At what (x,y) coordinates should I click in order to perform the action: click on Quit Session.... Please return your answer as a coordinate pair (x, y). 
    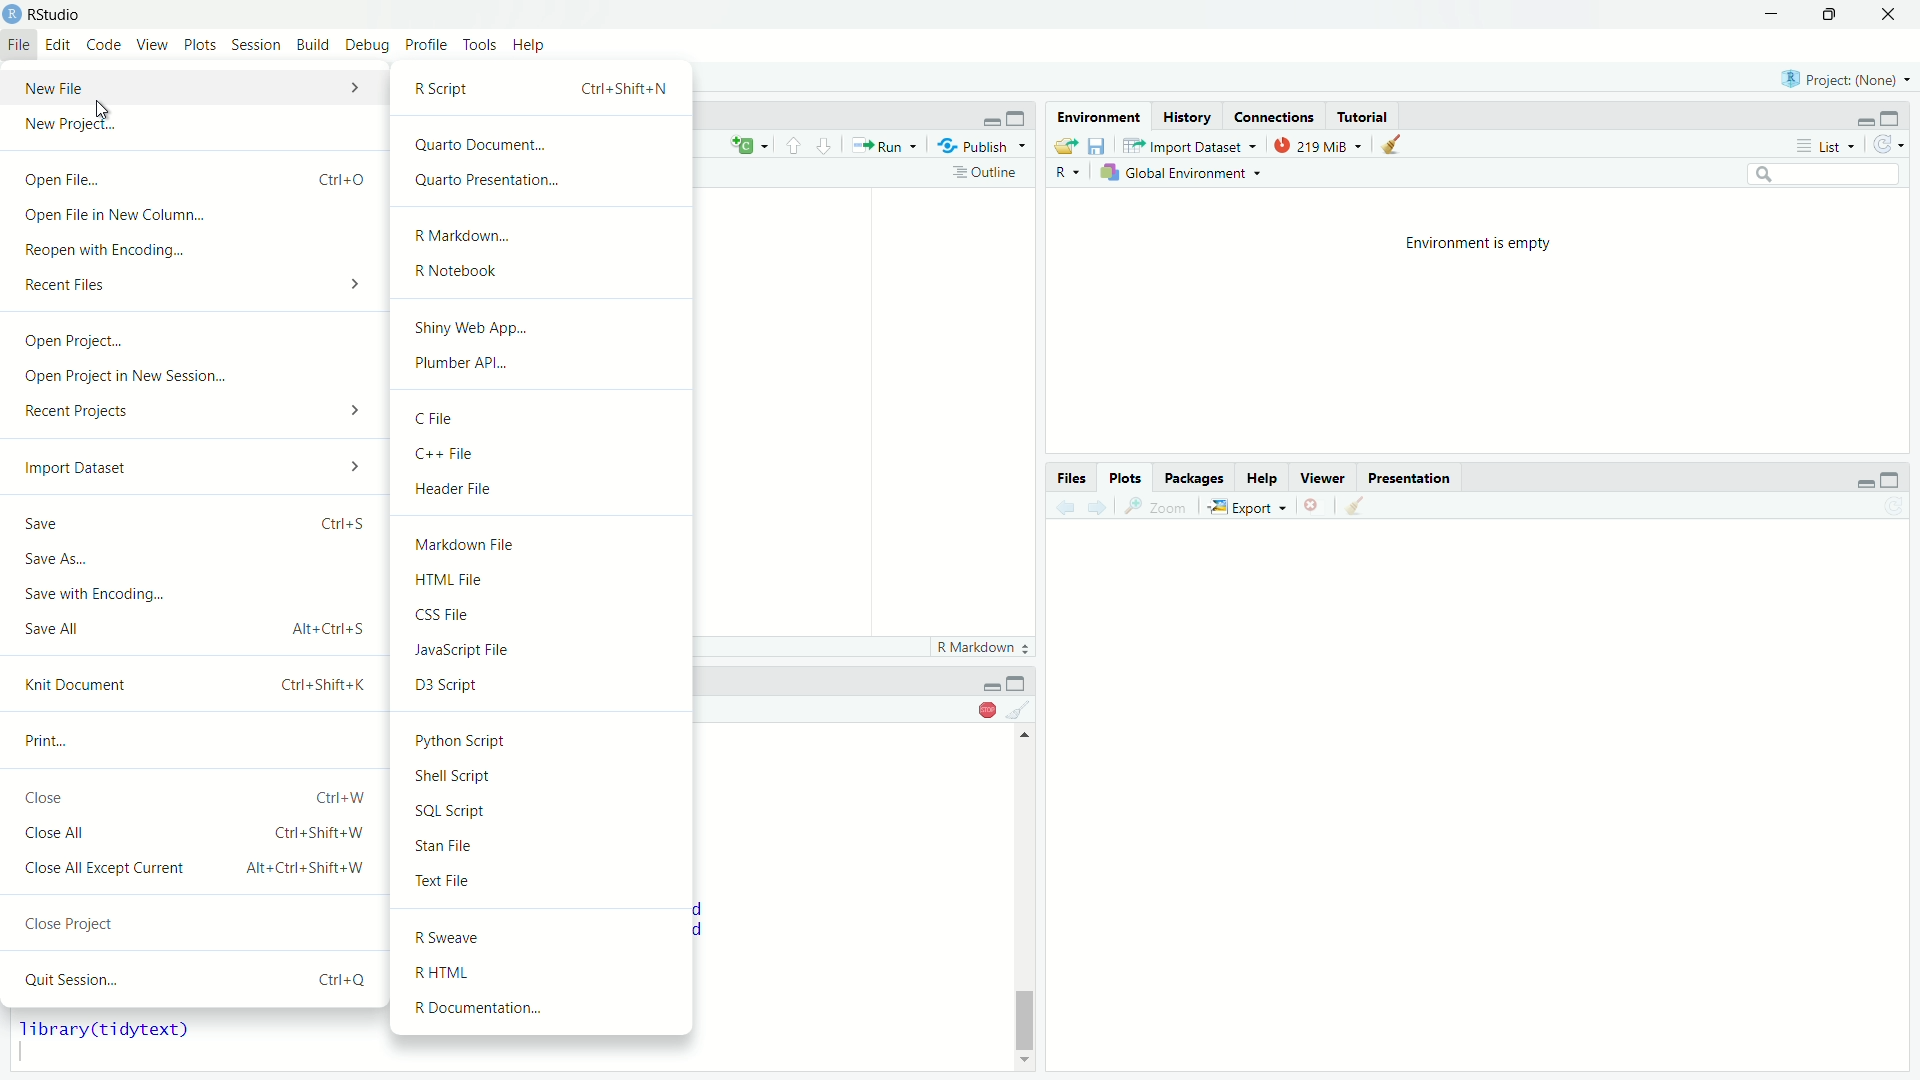
    Looking at the image, I should click on (194, 977).